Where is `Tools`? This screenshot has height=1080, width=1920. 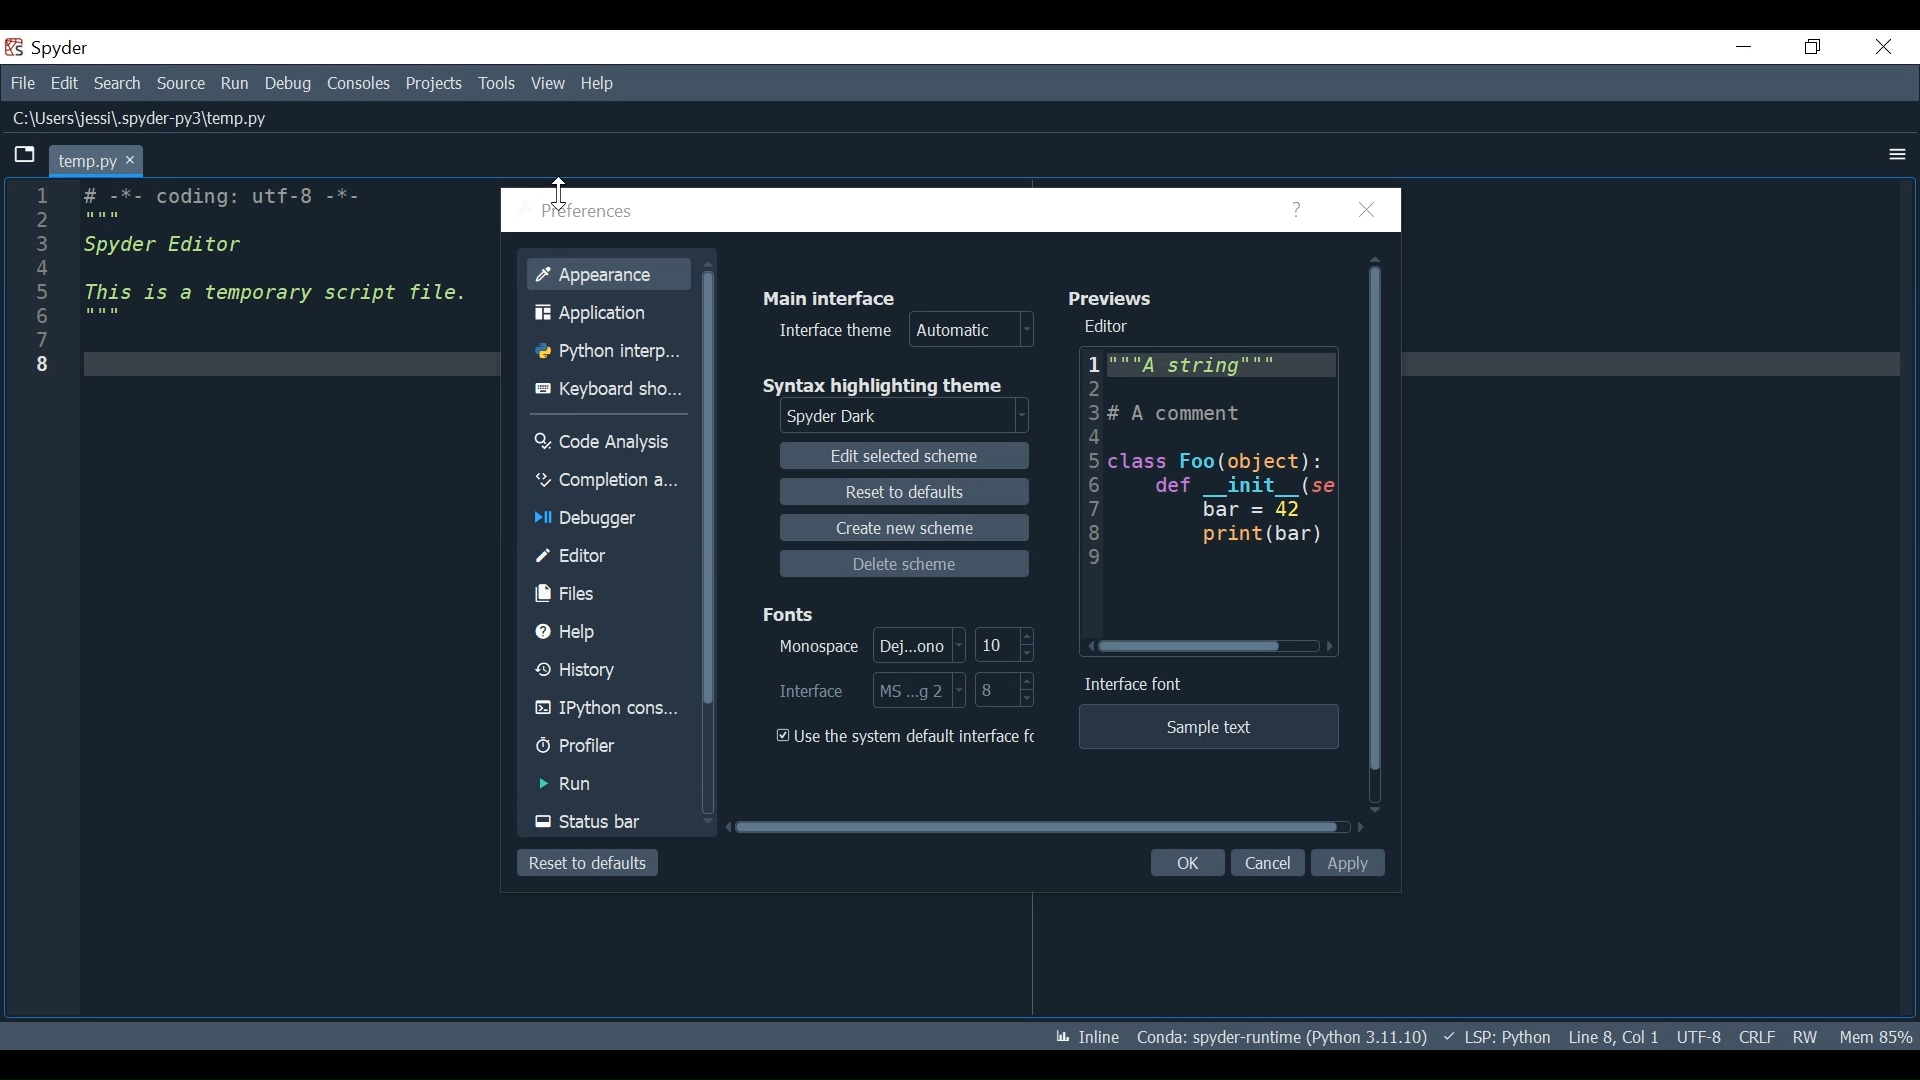
Tools is located at coordinates (494, 83).